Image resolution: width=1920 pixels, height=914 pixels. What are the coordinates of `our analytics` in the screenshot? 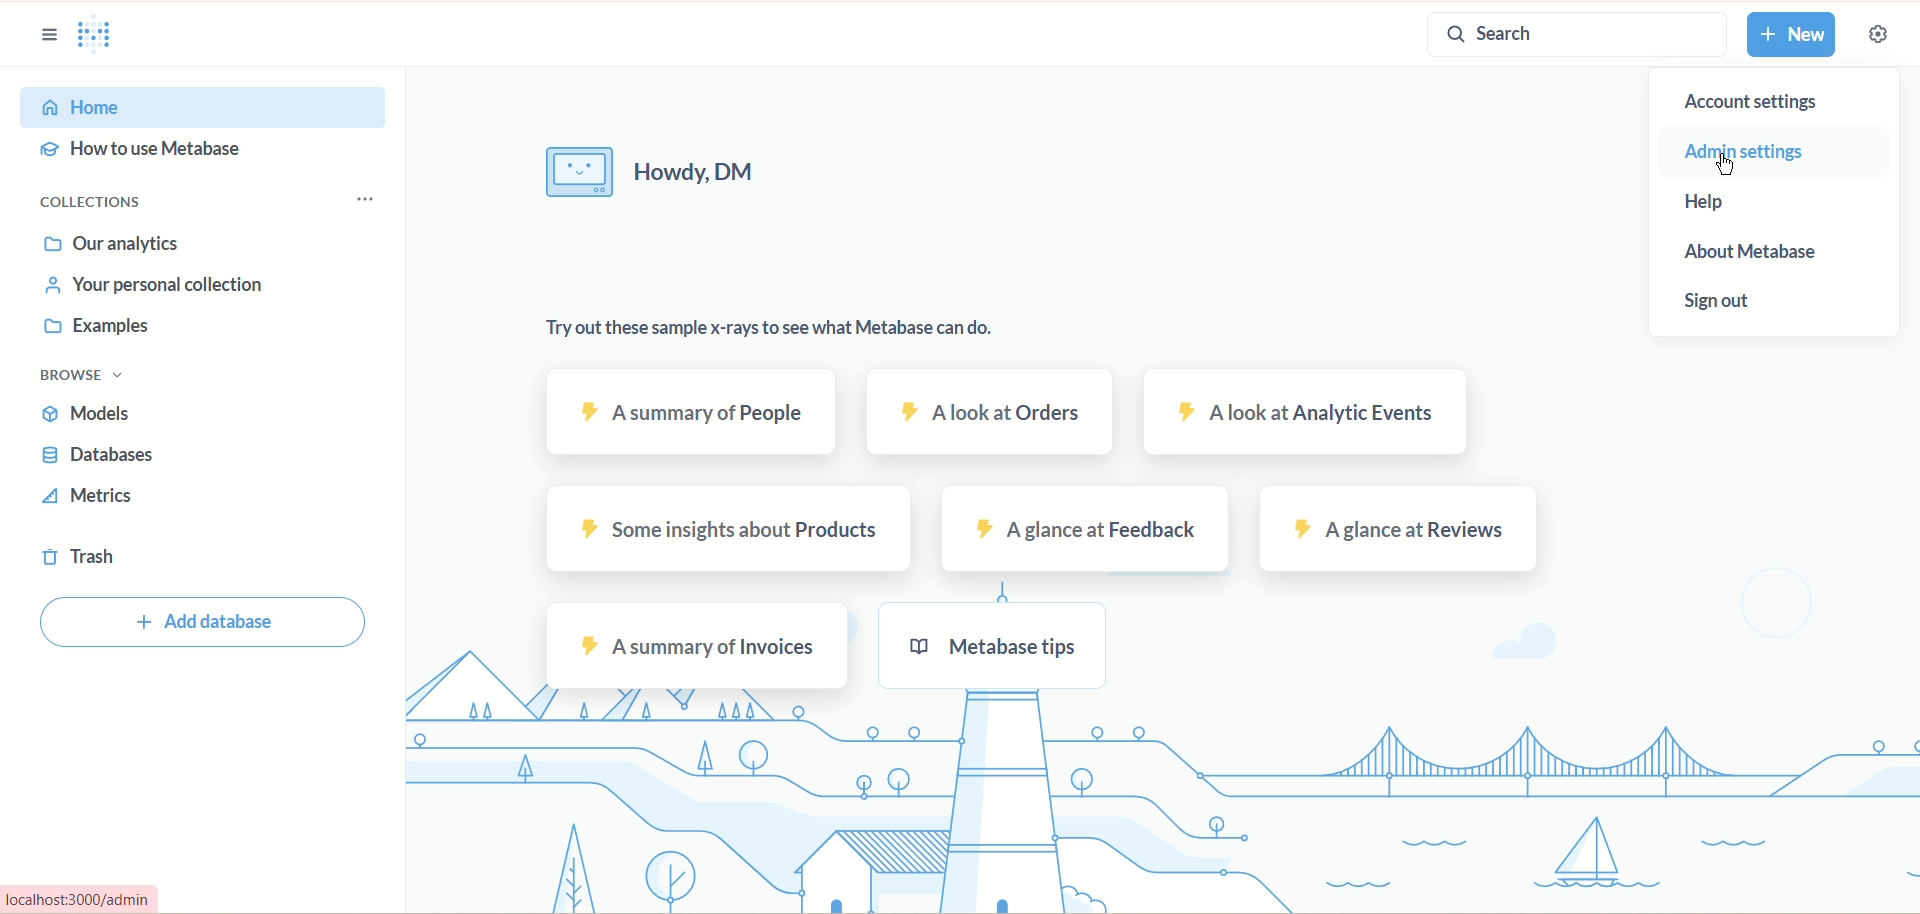 It's located at (113, 245).